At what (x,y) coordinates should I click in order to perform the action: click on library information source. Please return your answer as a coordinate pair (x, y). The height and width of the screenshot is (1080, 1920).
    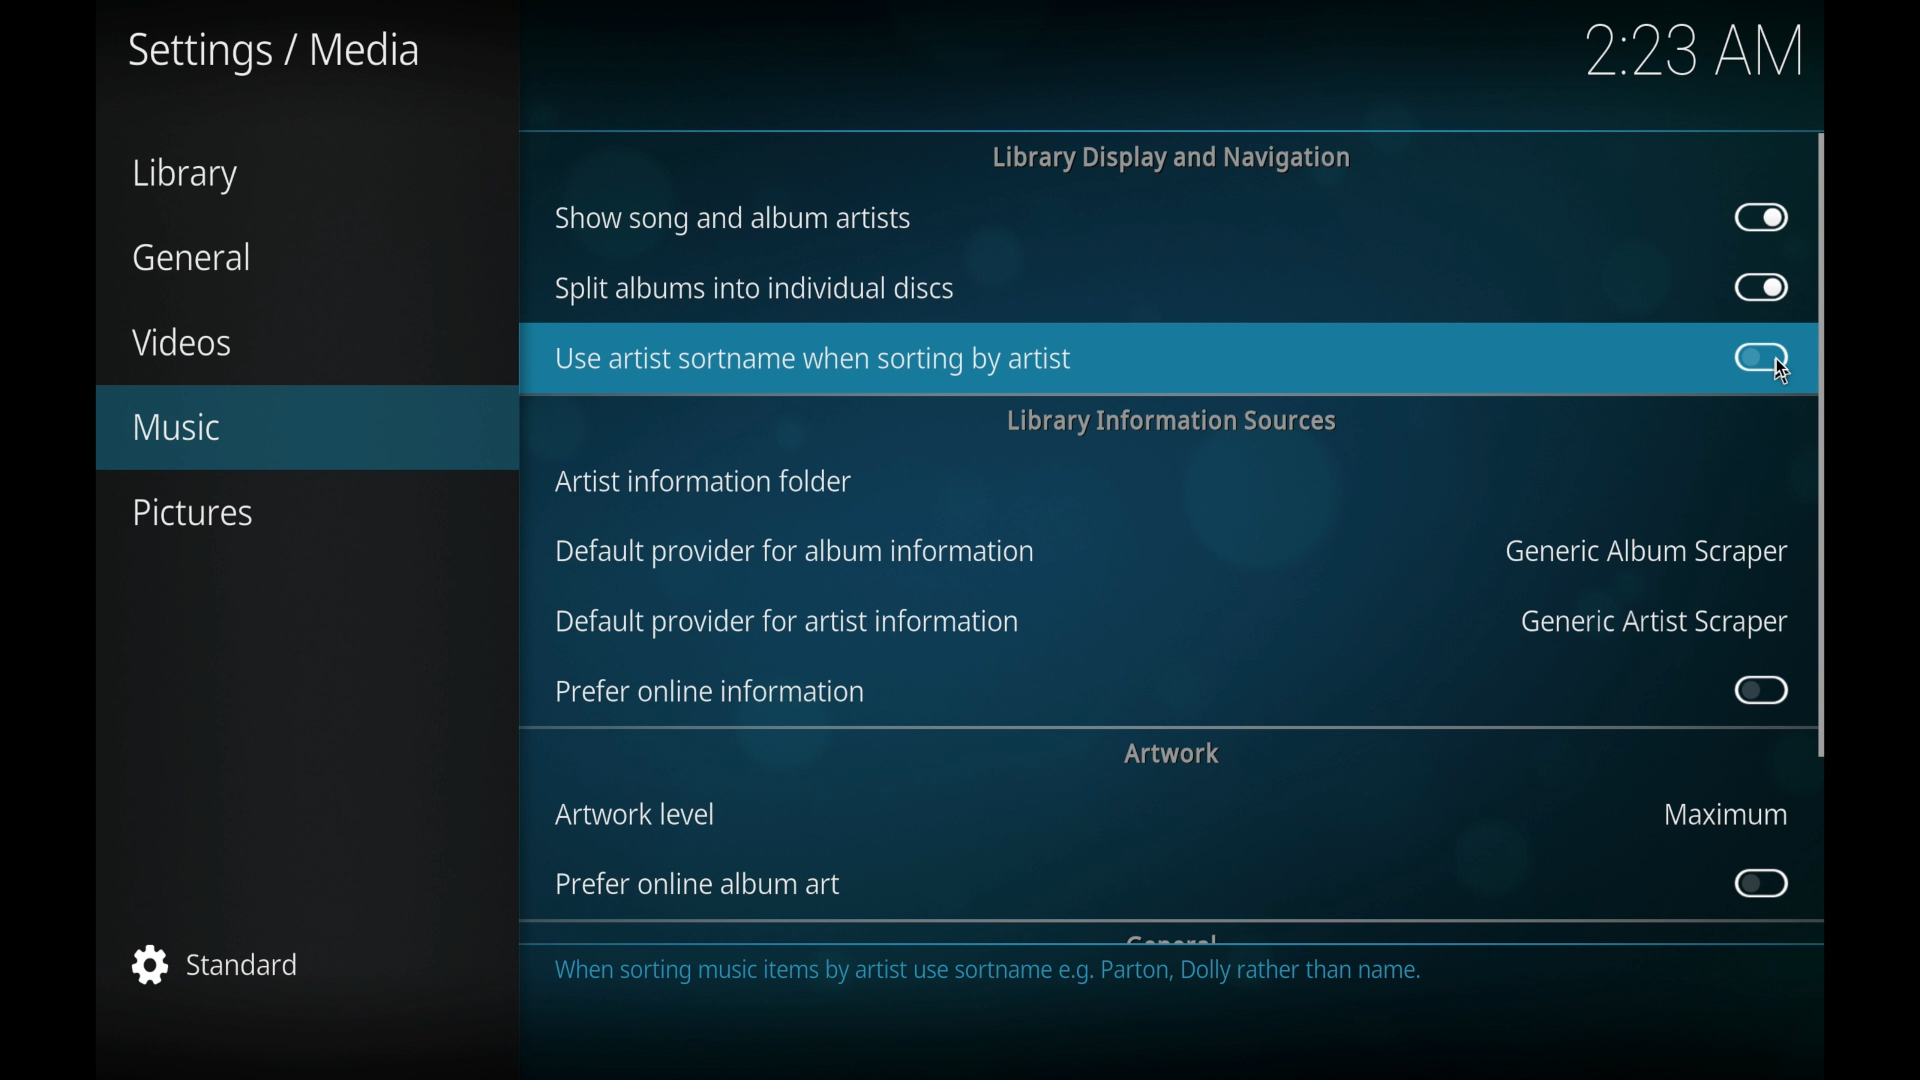
    Looking at the image, I should click on (1171, 421).